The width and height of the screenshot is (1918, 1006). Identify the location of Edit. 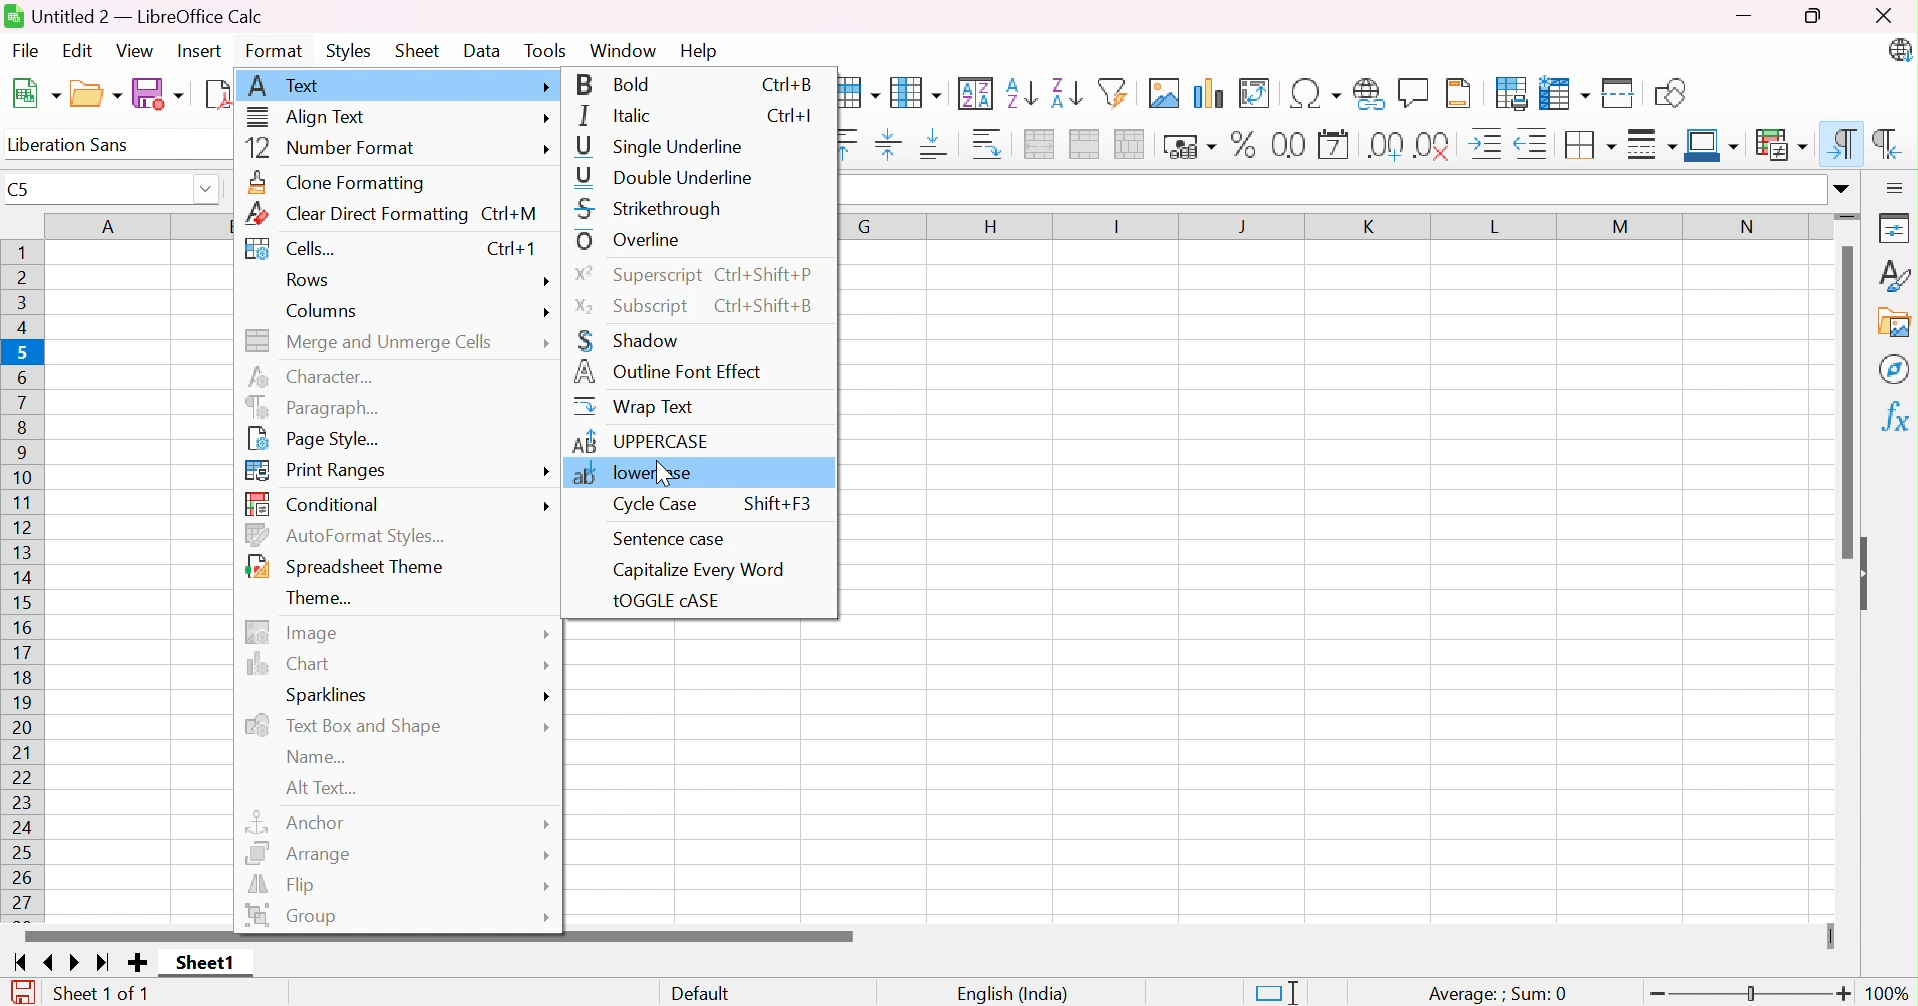
(79, 52).